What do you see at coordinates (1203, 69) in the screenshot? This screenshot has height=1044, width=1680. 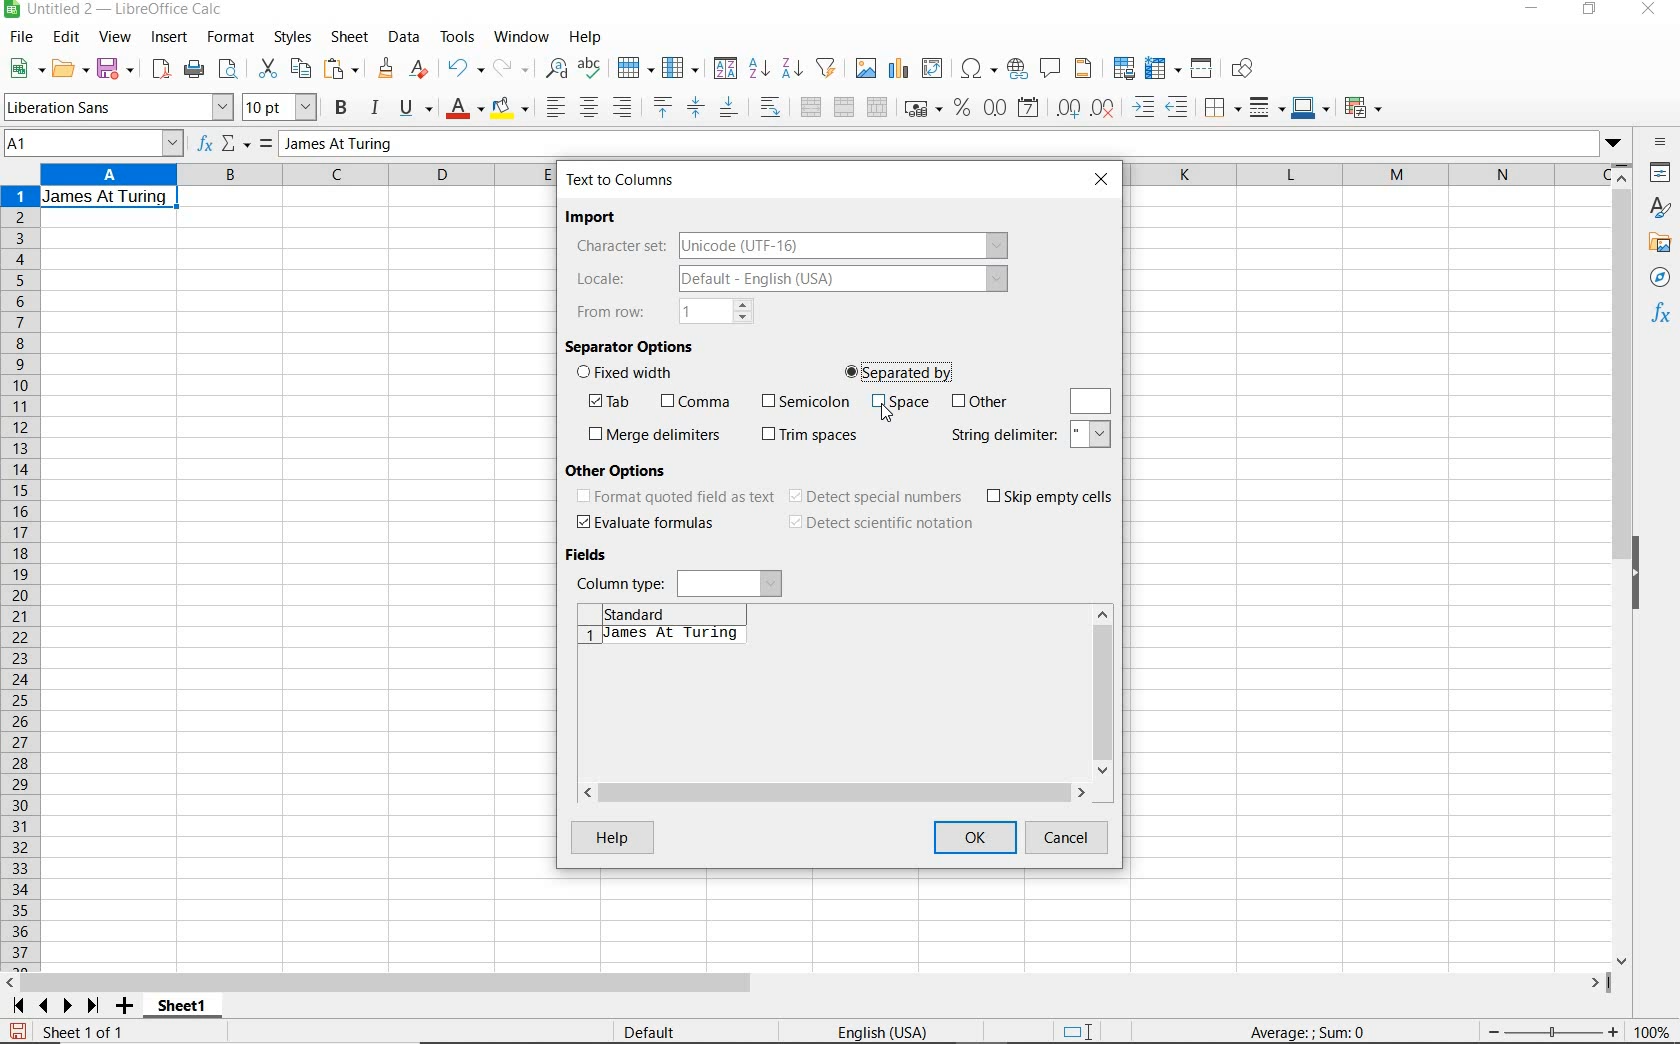 I see `split window` at bounding box center [1203, 69].